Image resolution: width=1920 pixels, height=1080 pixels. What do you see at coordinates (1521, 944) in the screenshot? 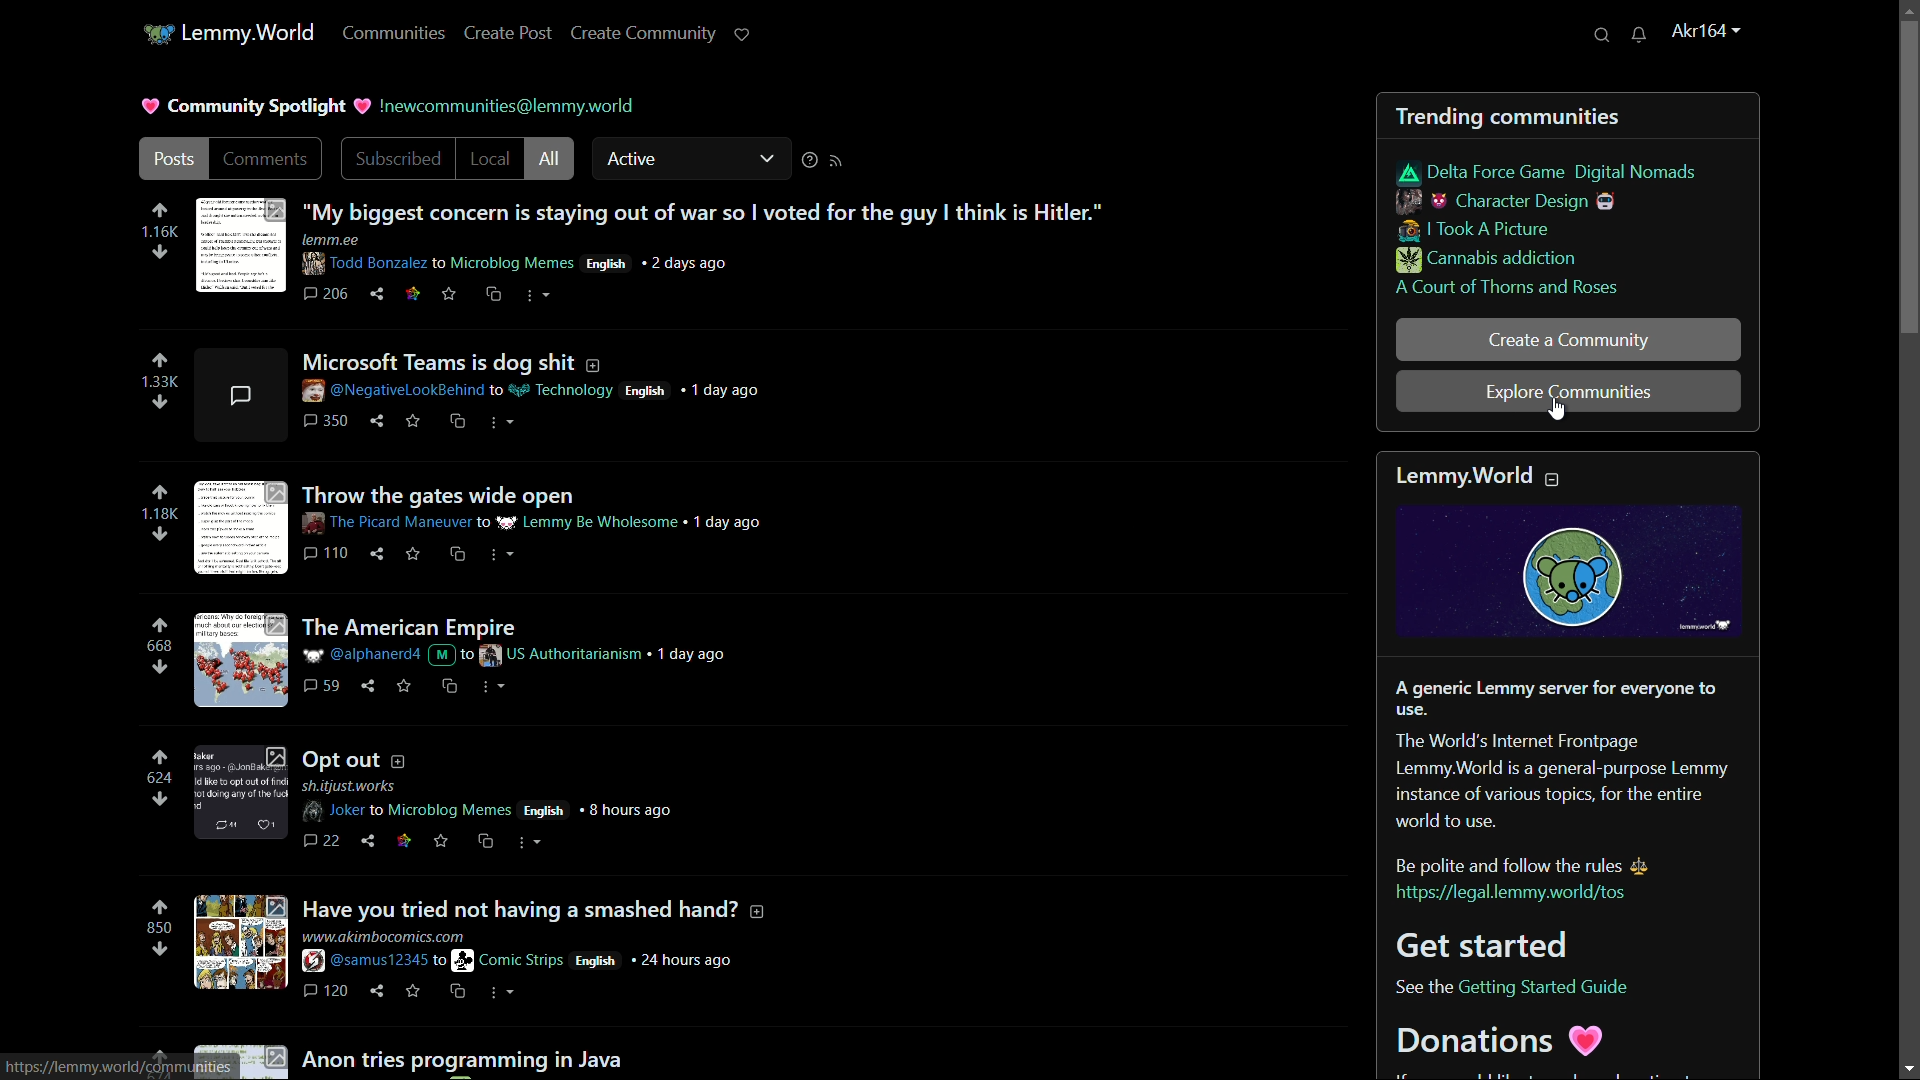
I see `get stared` at bounding box center [1521, 944].